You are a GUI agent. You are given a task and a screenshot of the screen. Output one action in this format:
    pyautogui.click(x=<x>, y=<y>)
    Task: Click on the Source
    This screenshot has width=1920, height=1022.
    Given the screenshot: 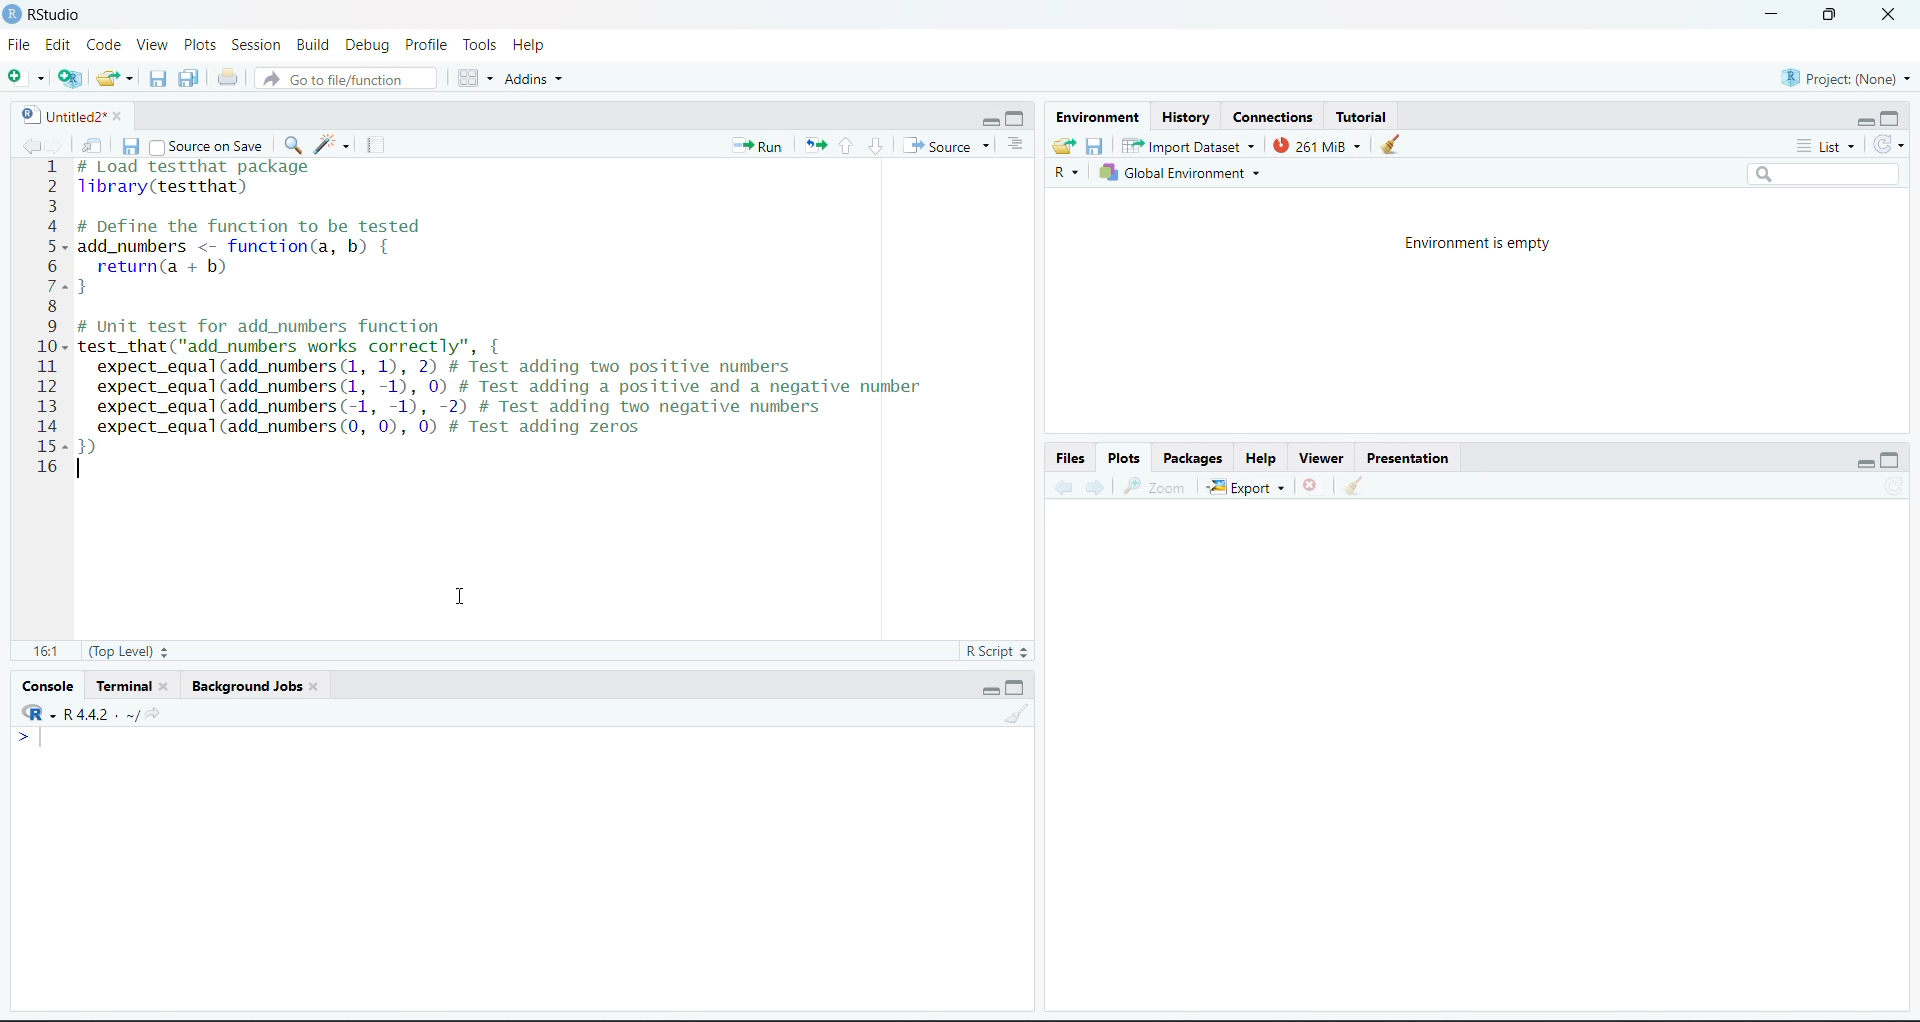 What is the action you would take?
    pyautogui.click(x=949, y=144)
    